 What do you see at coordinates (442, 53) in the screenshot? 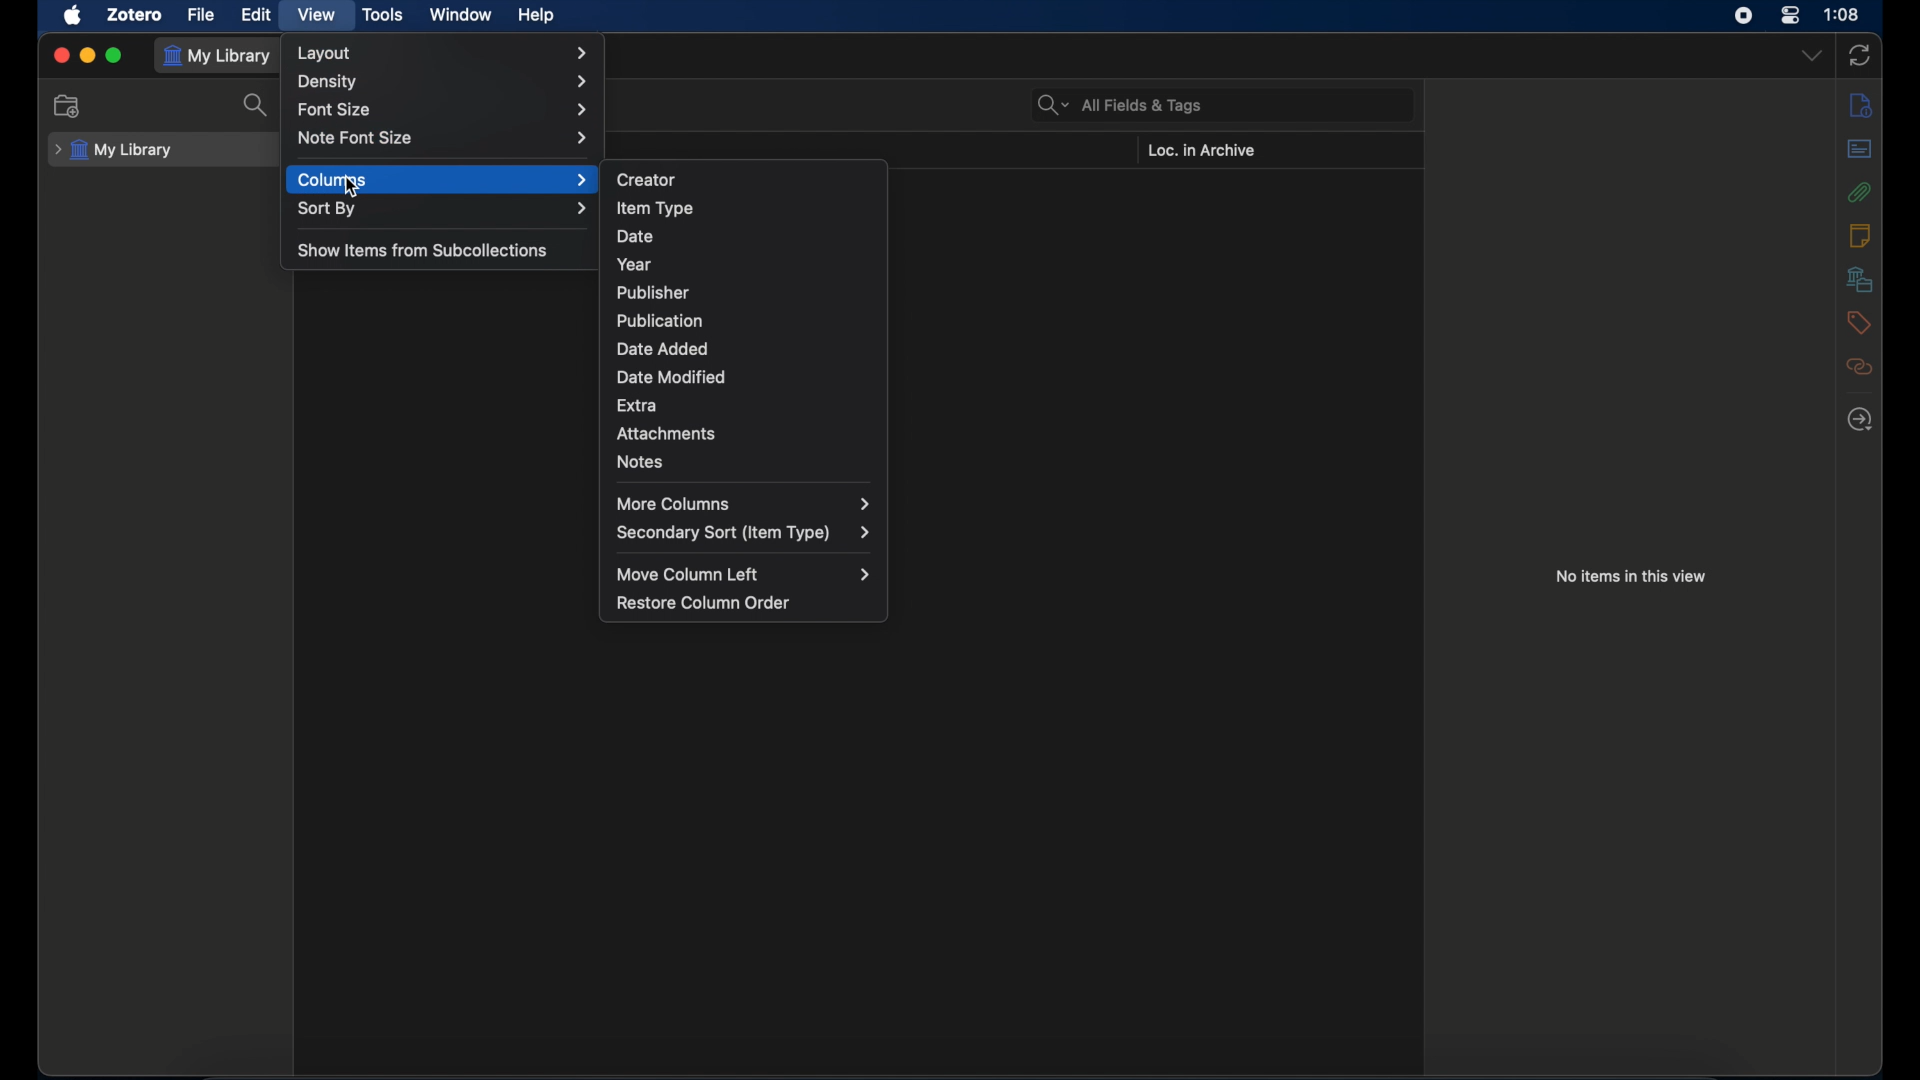
I see `layout` at bounding box center [442, 53].